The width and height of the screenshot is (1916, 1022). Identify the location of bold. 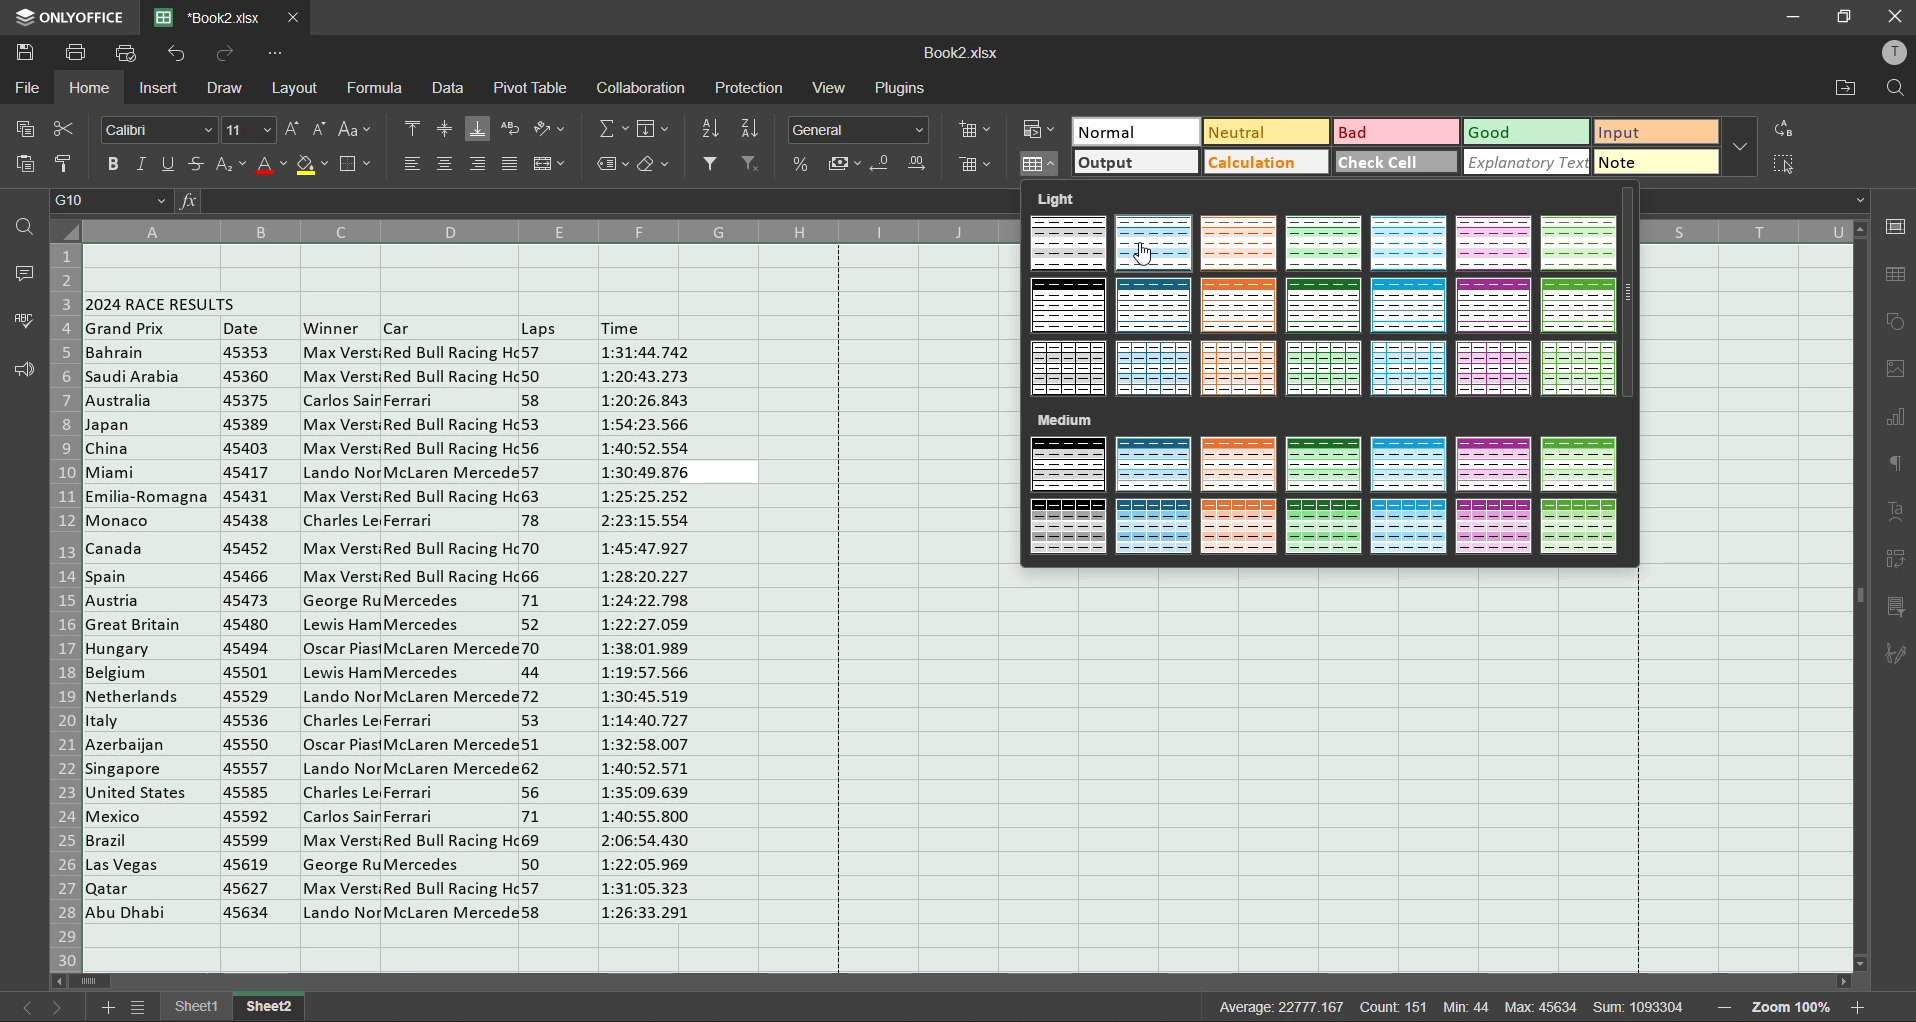
(115, 164).